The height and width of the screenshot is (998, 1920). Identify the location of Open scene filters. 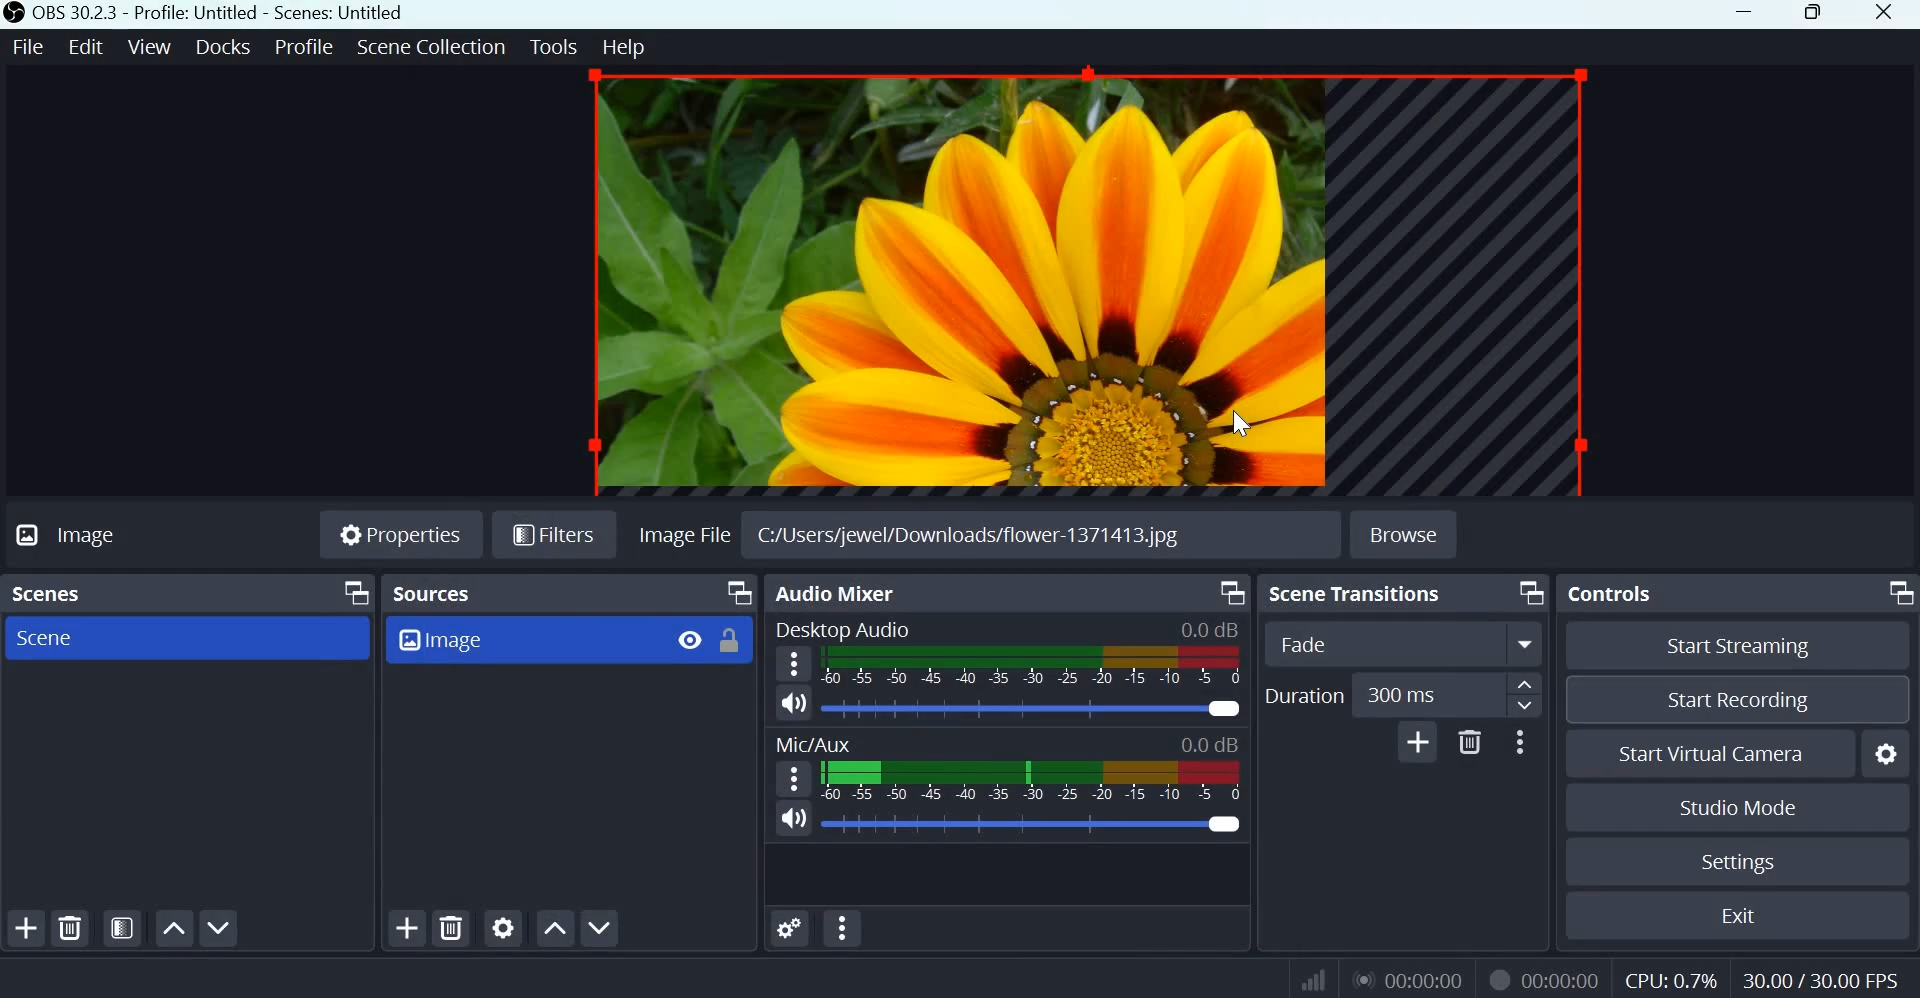
(122, 928).